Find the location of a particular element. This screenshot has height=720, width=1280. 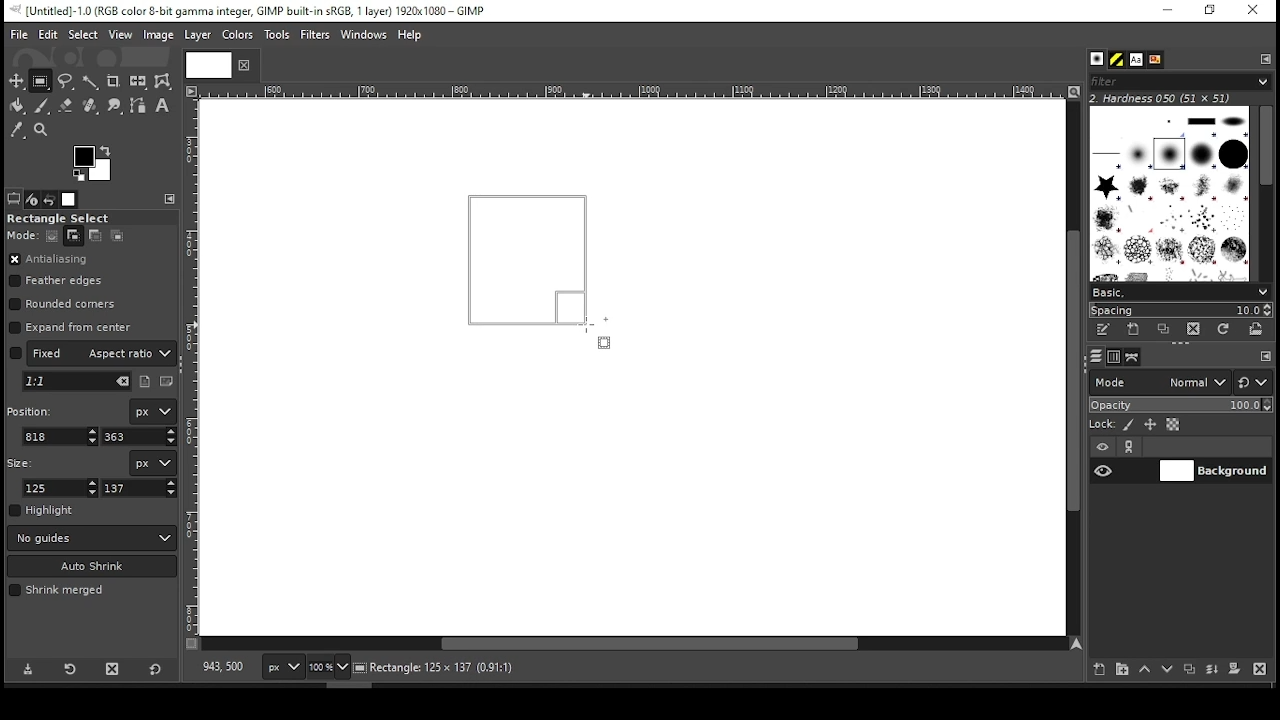

paint bucket tool is located at coordinates (18, 105).